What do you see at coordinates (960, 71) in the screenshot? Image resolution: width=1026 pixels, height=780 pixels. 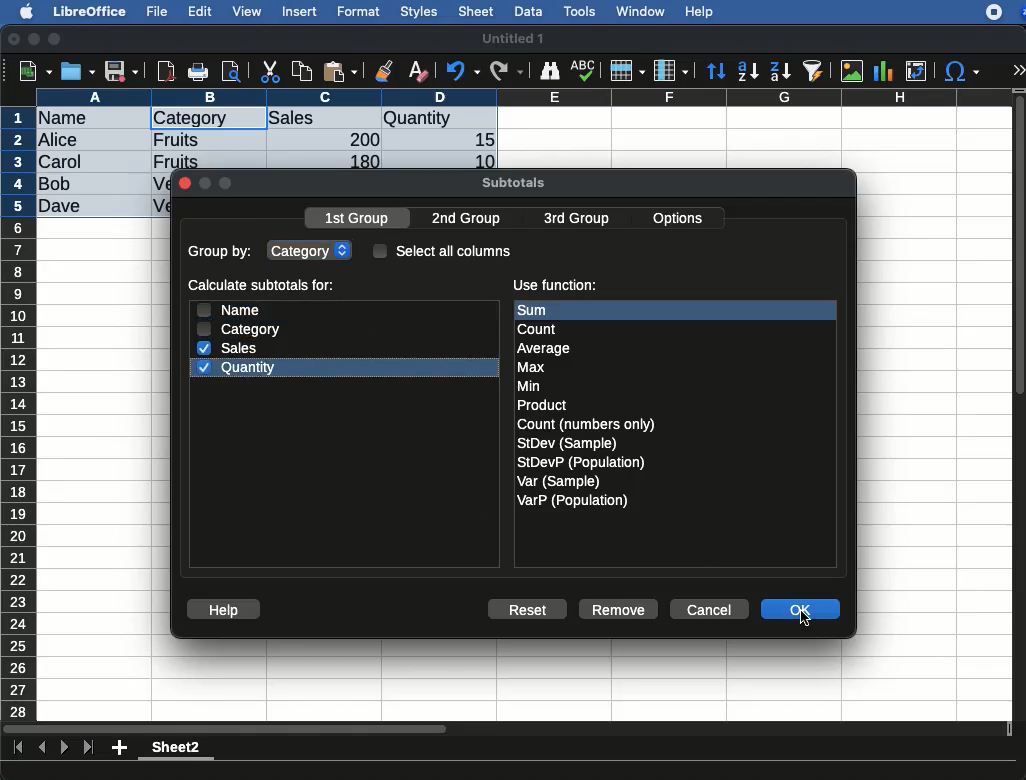 I see `special characters` at bounding box center [960, 71].